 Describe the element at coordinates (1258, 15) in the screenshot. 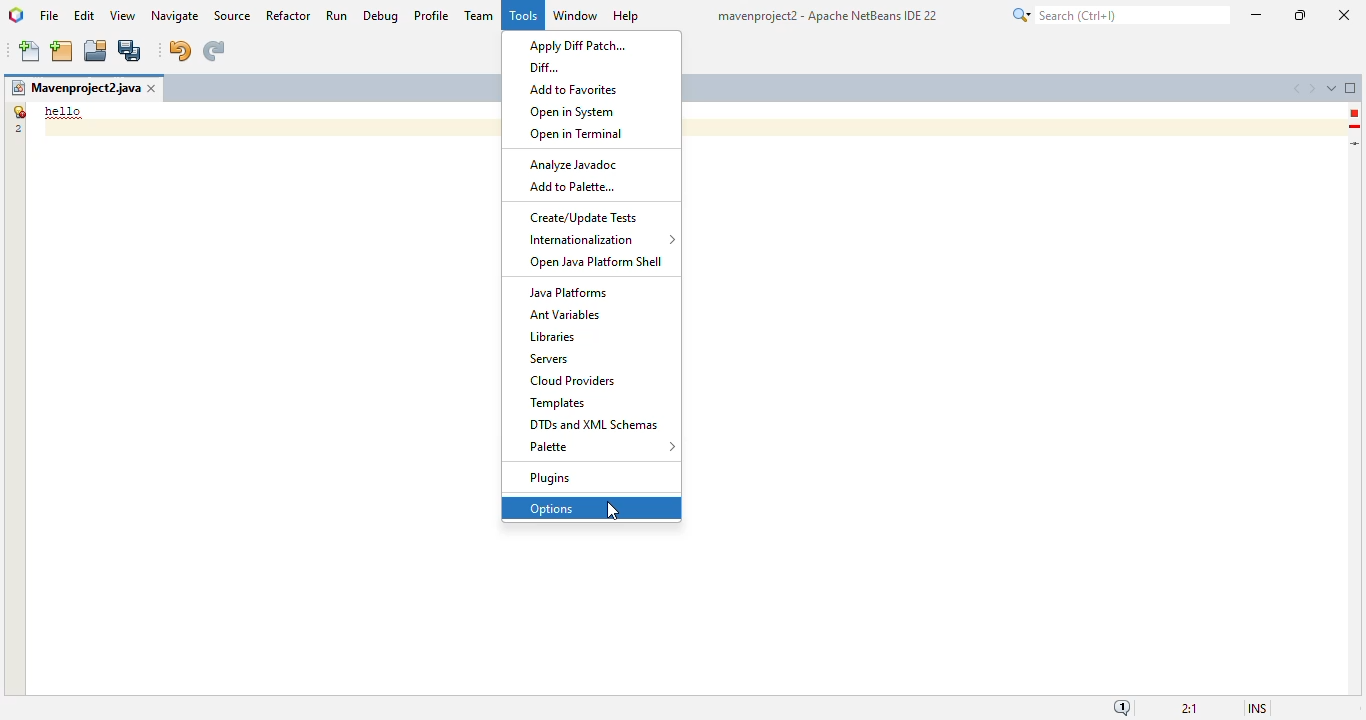

I see `minimize` at that location.